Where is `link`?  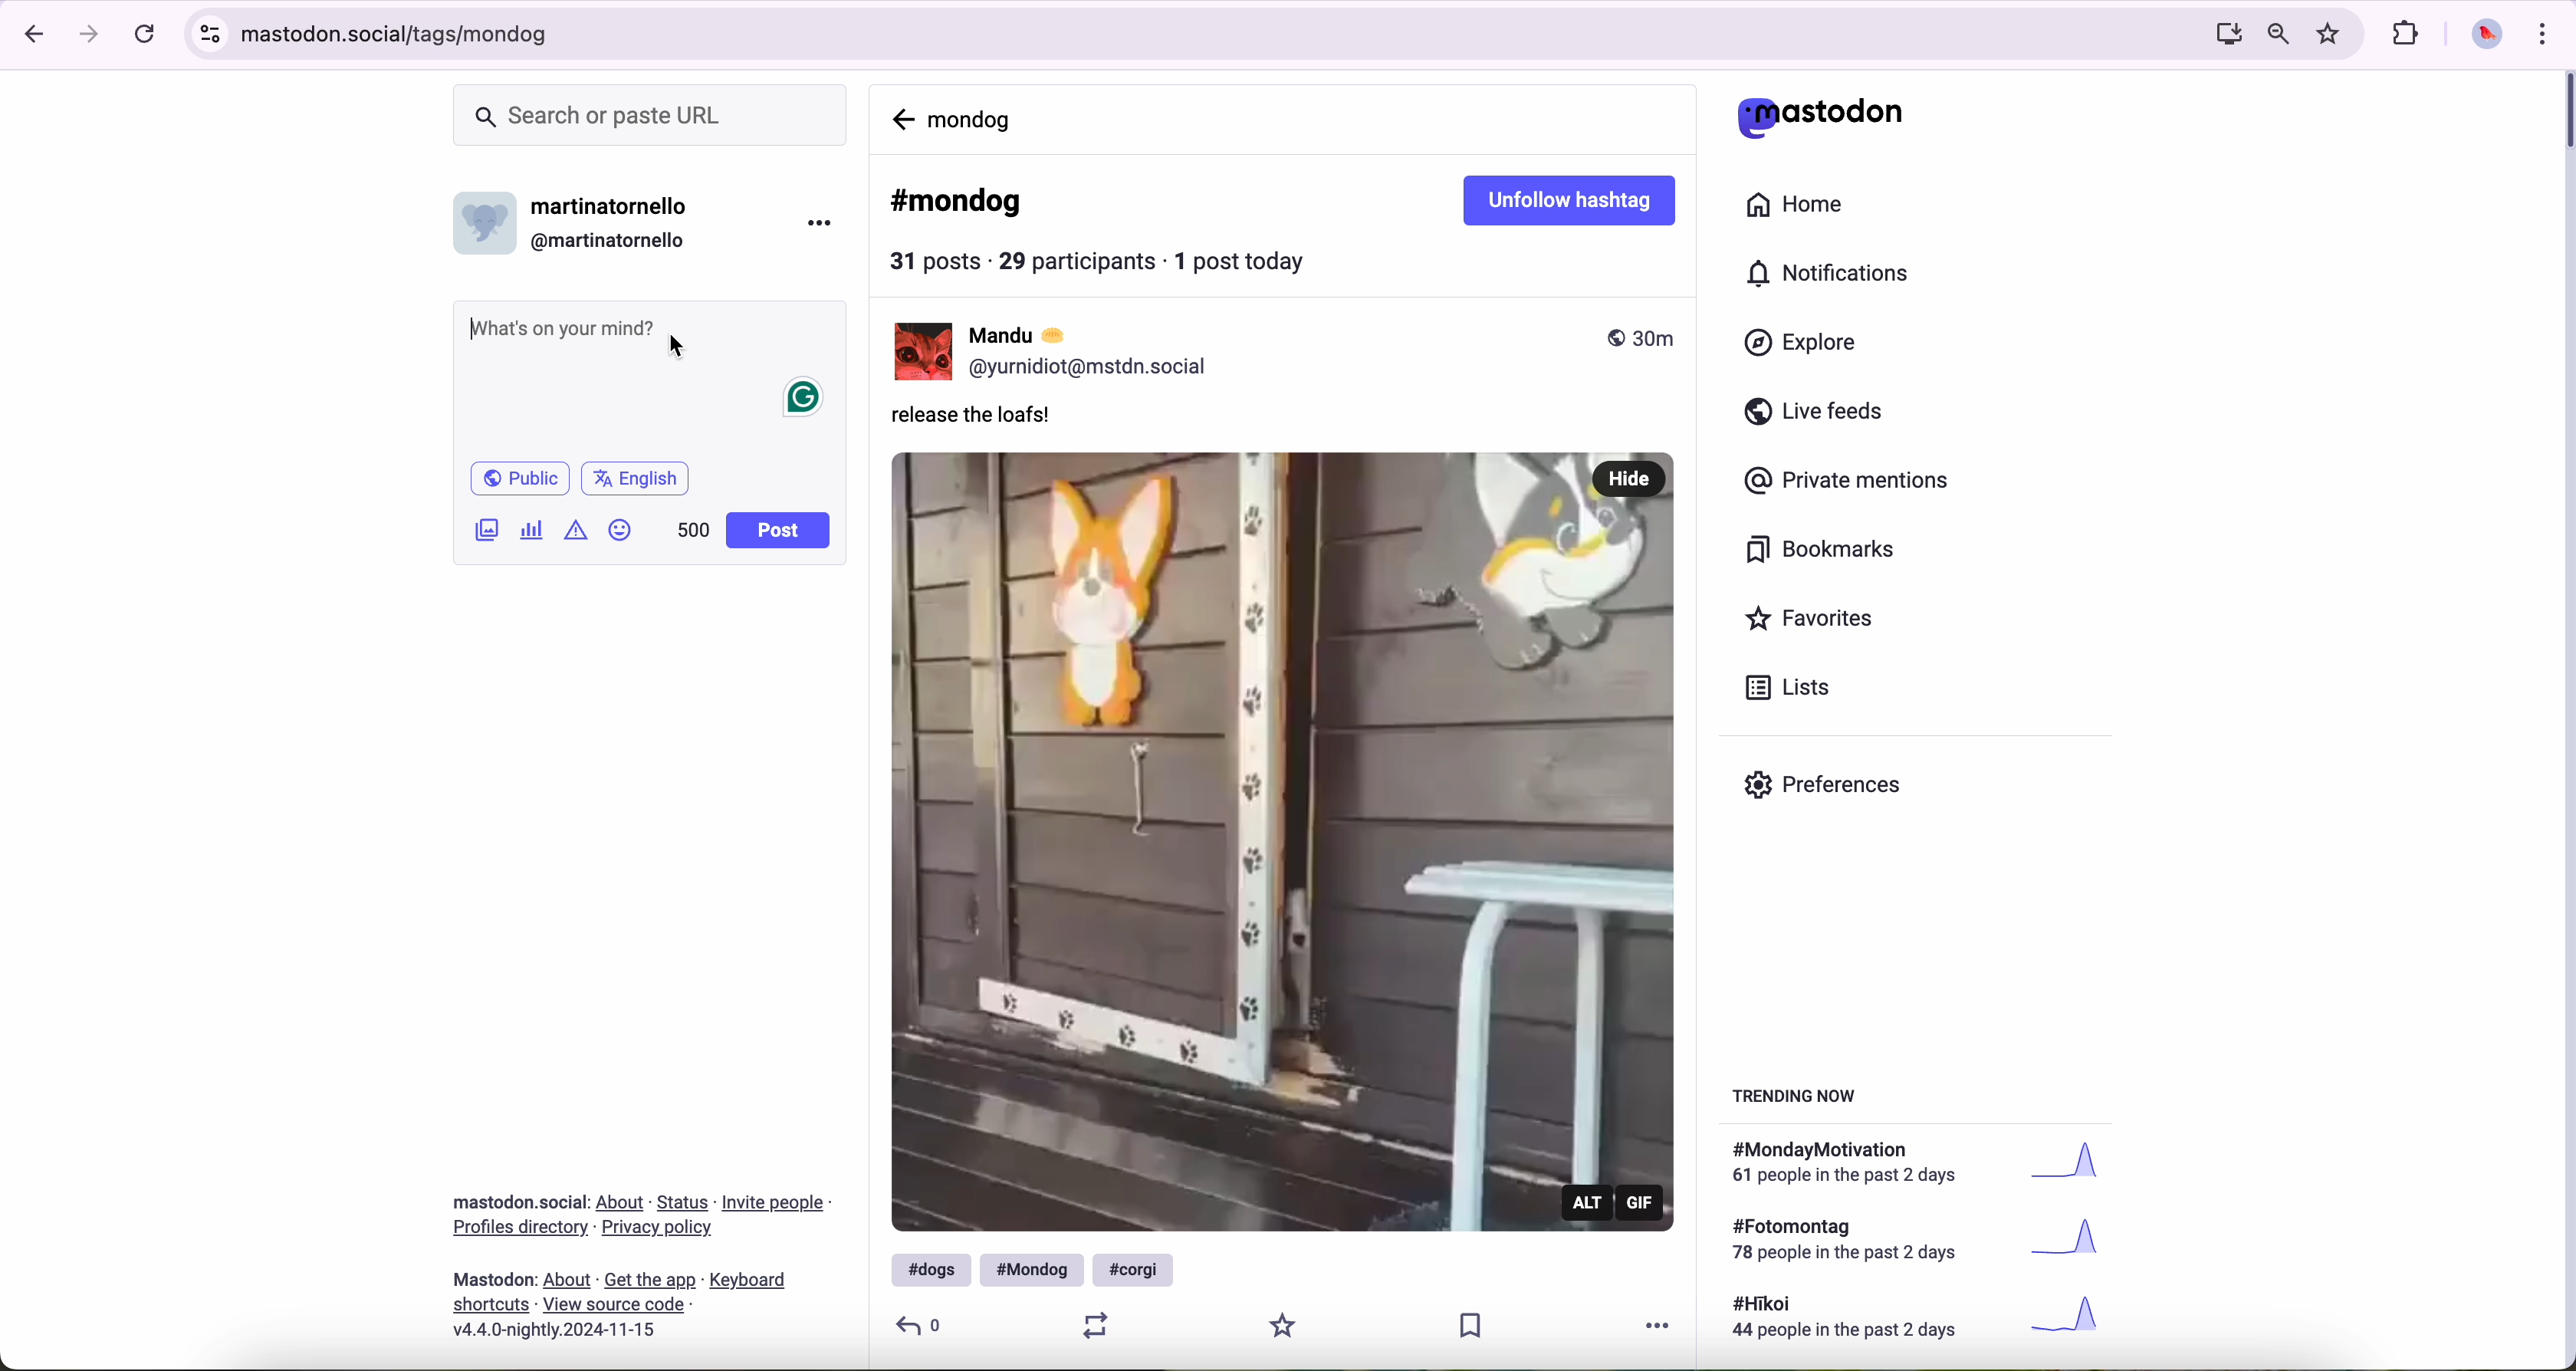 link is located at coordinates (659, 1227).